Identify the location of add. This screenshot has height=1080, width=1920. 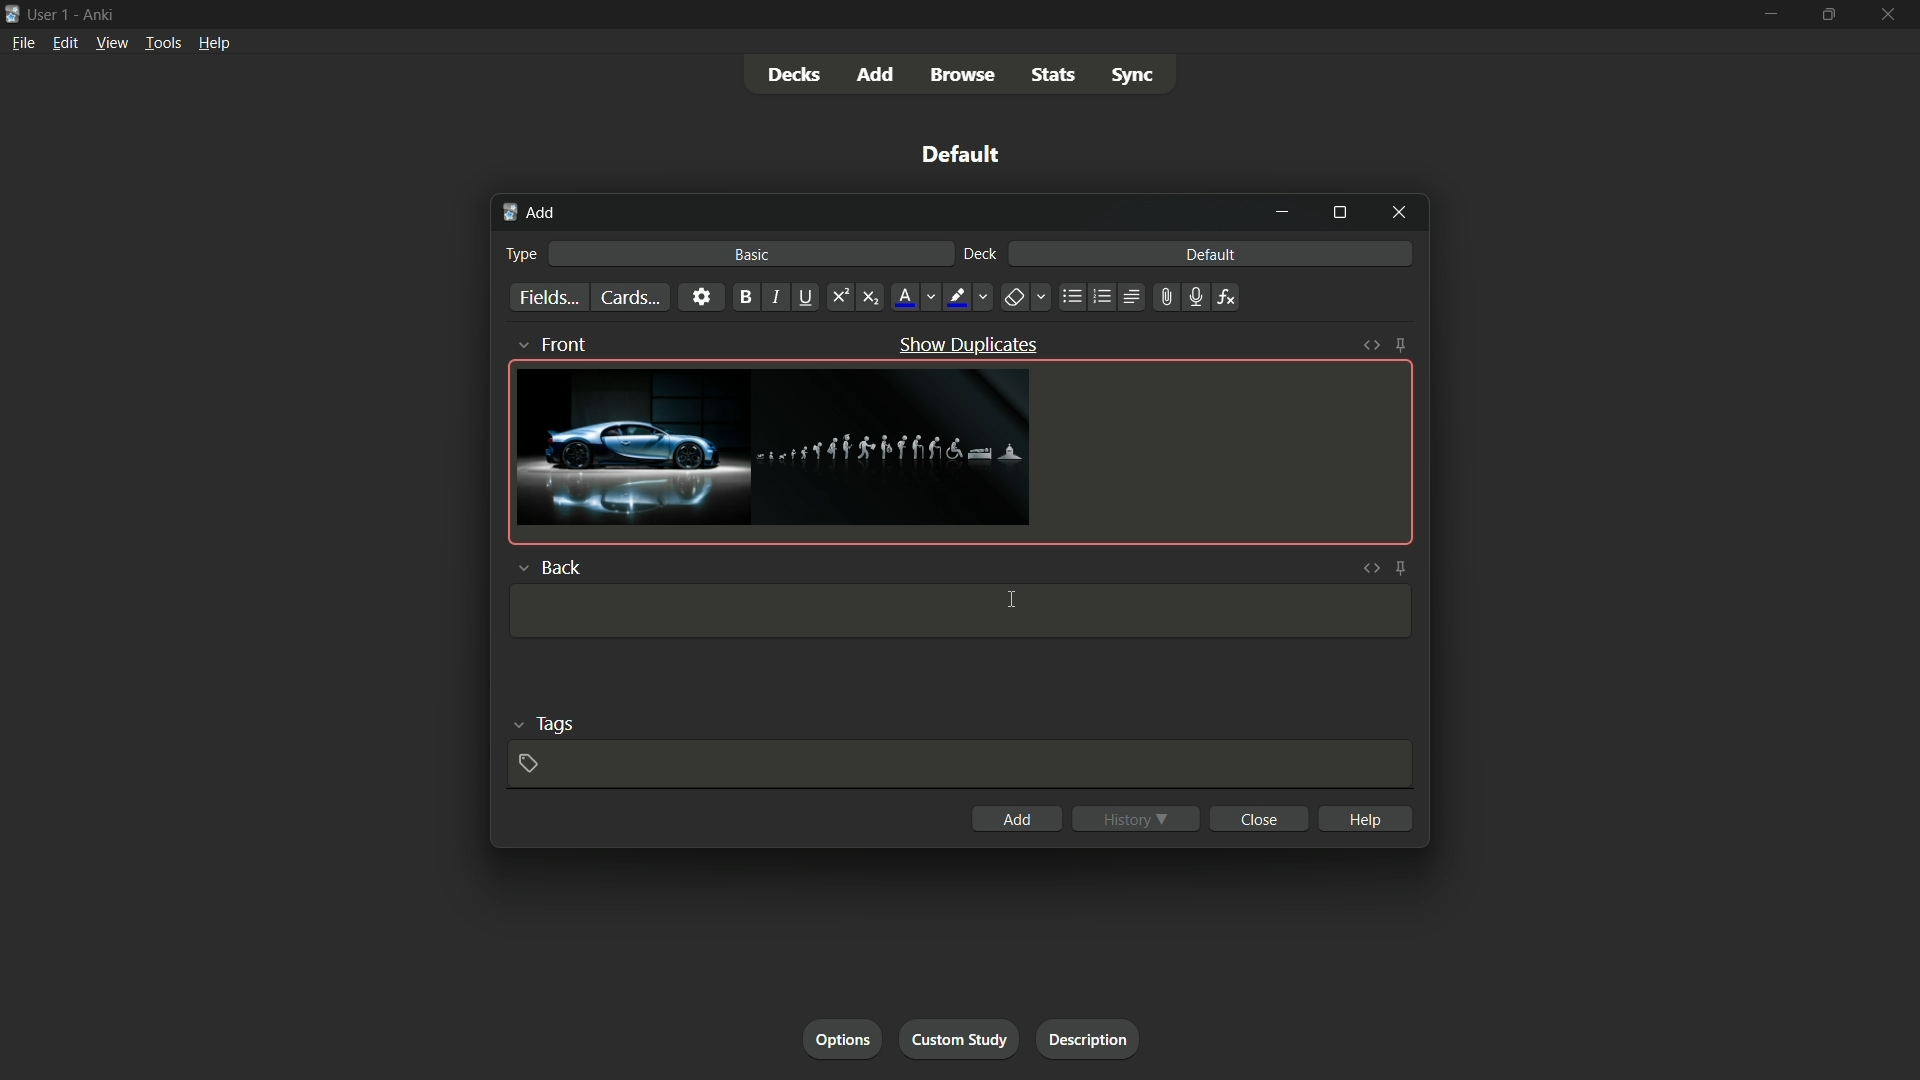
(873, 74).